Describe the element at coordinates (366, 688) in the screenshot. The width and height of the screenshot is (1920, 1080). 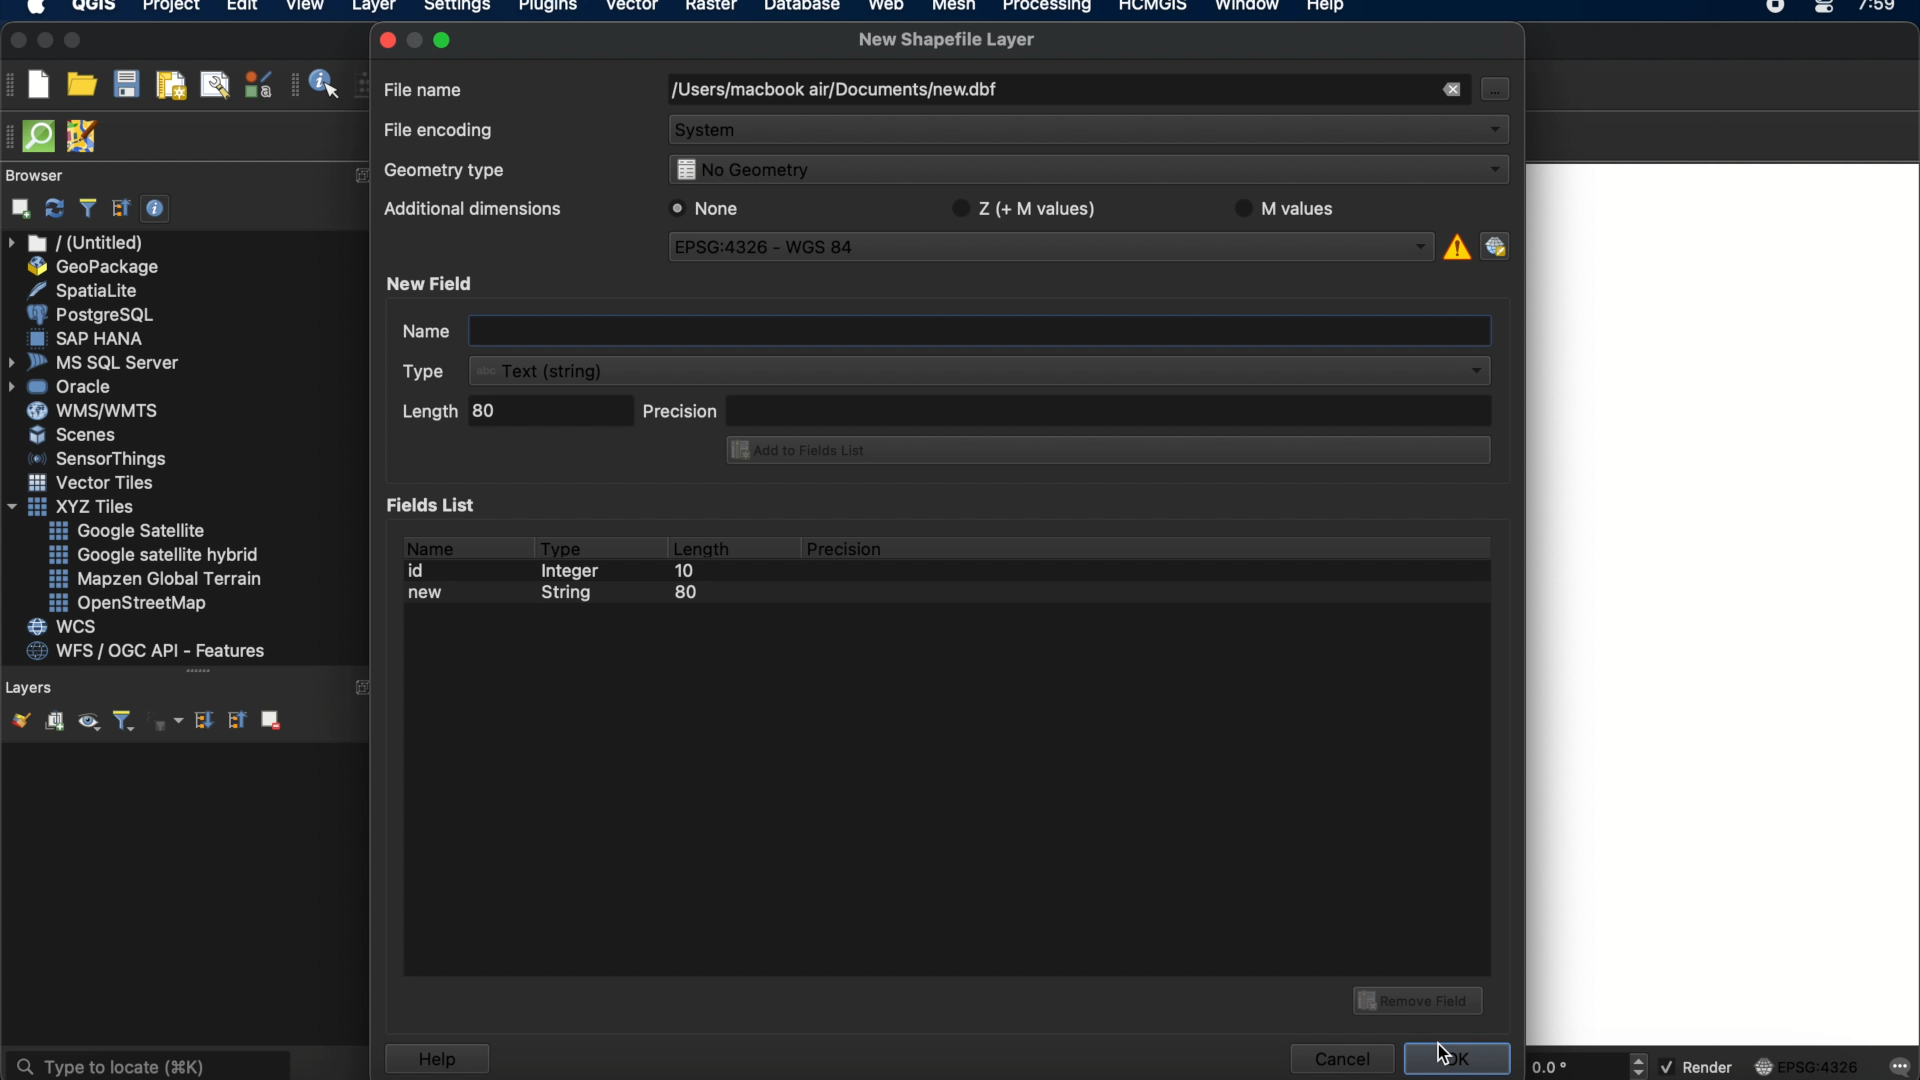
I see `expand` at that location.